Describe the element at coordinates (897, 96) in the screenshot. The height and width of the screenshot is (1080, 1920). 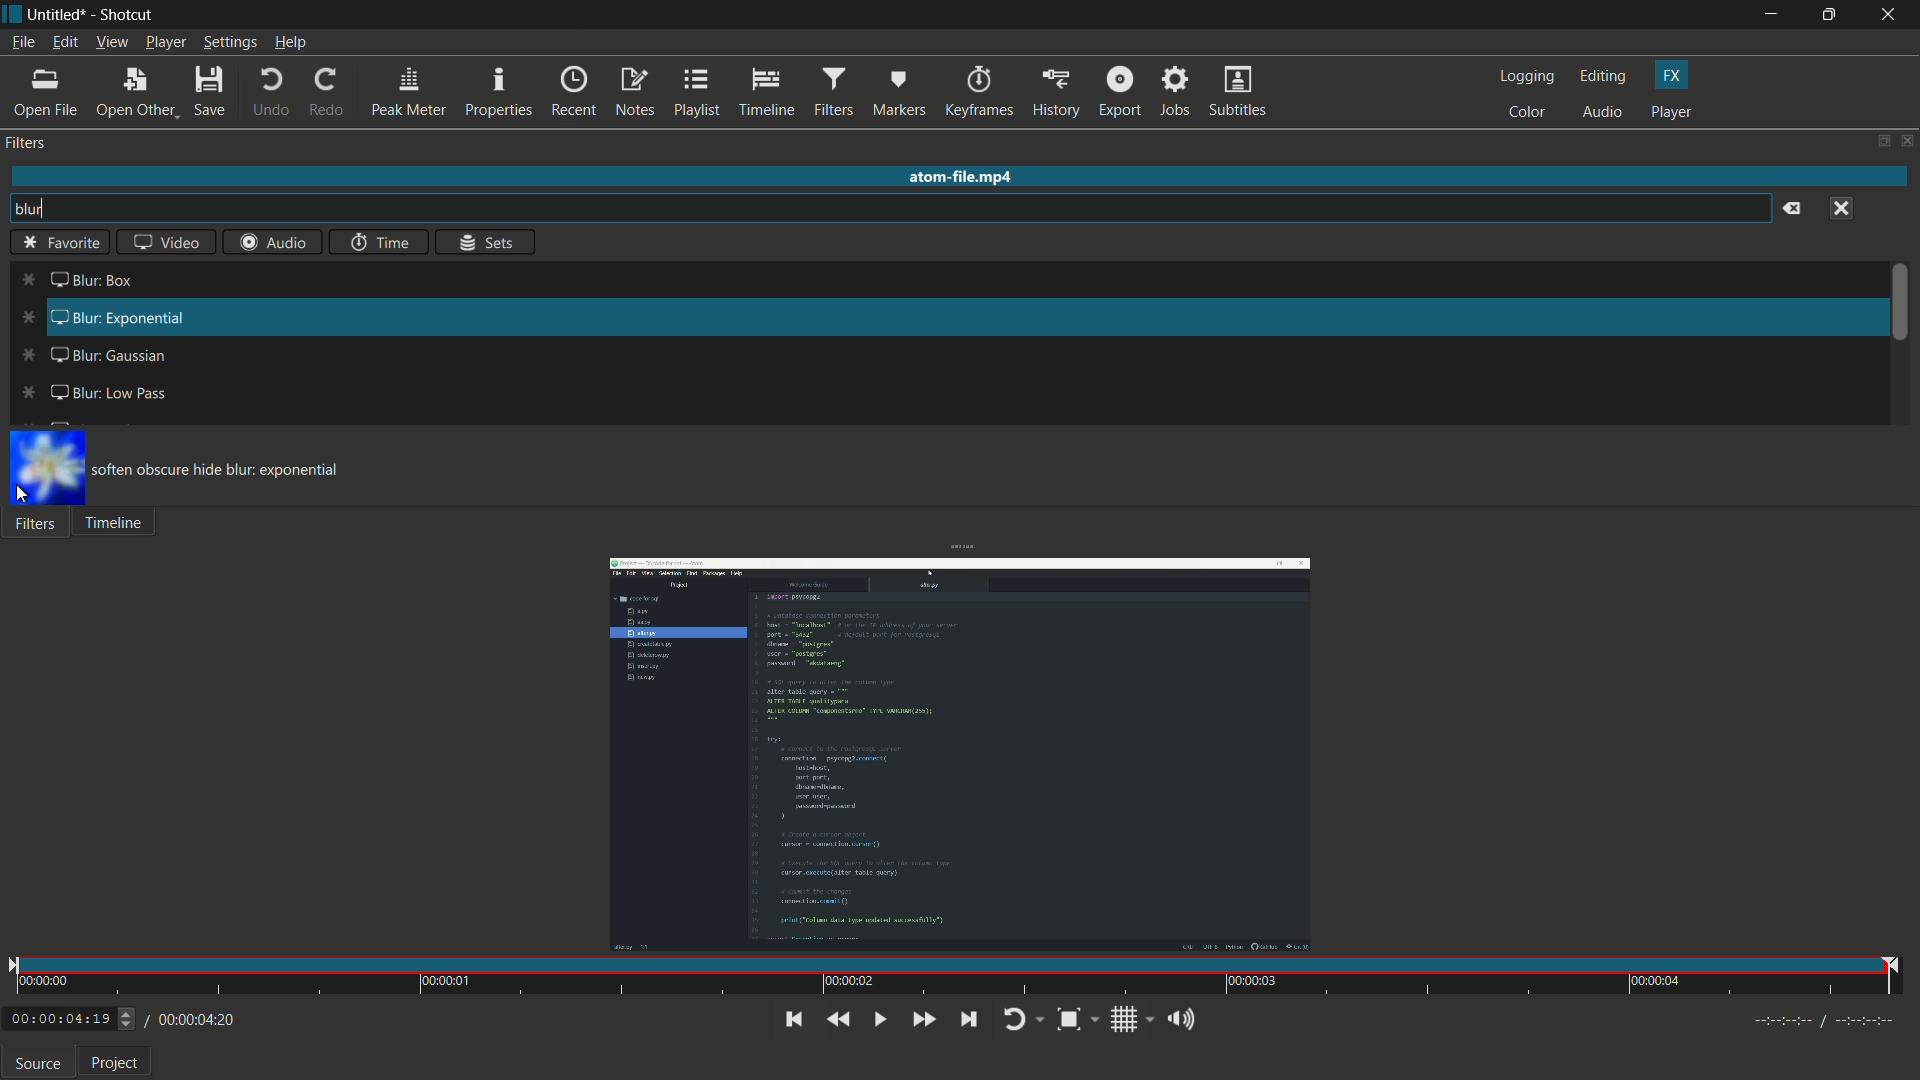
I see `markers` at that location.